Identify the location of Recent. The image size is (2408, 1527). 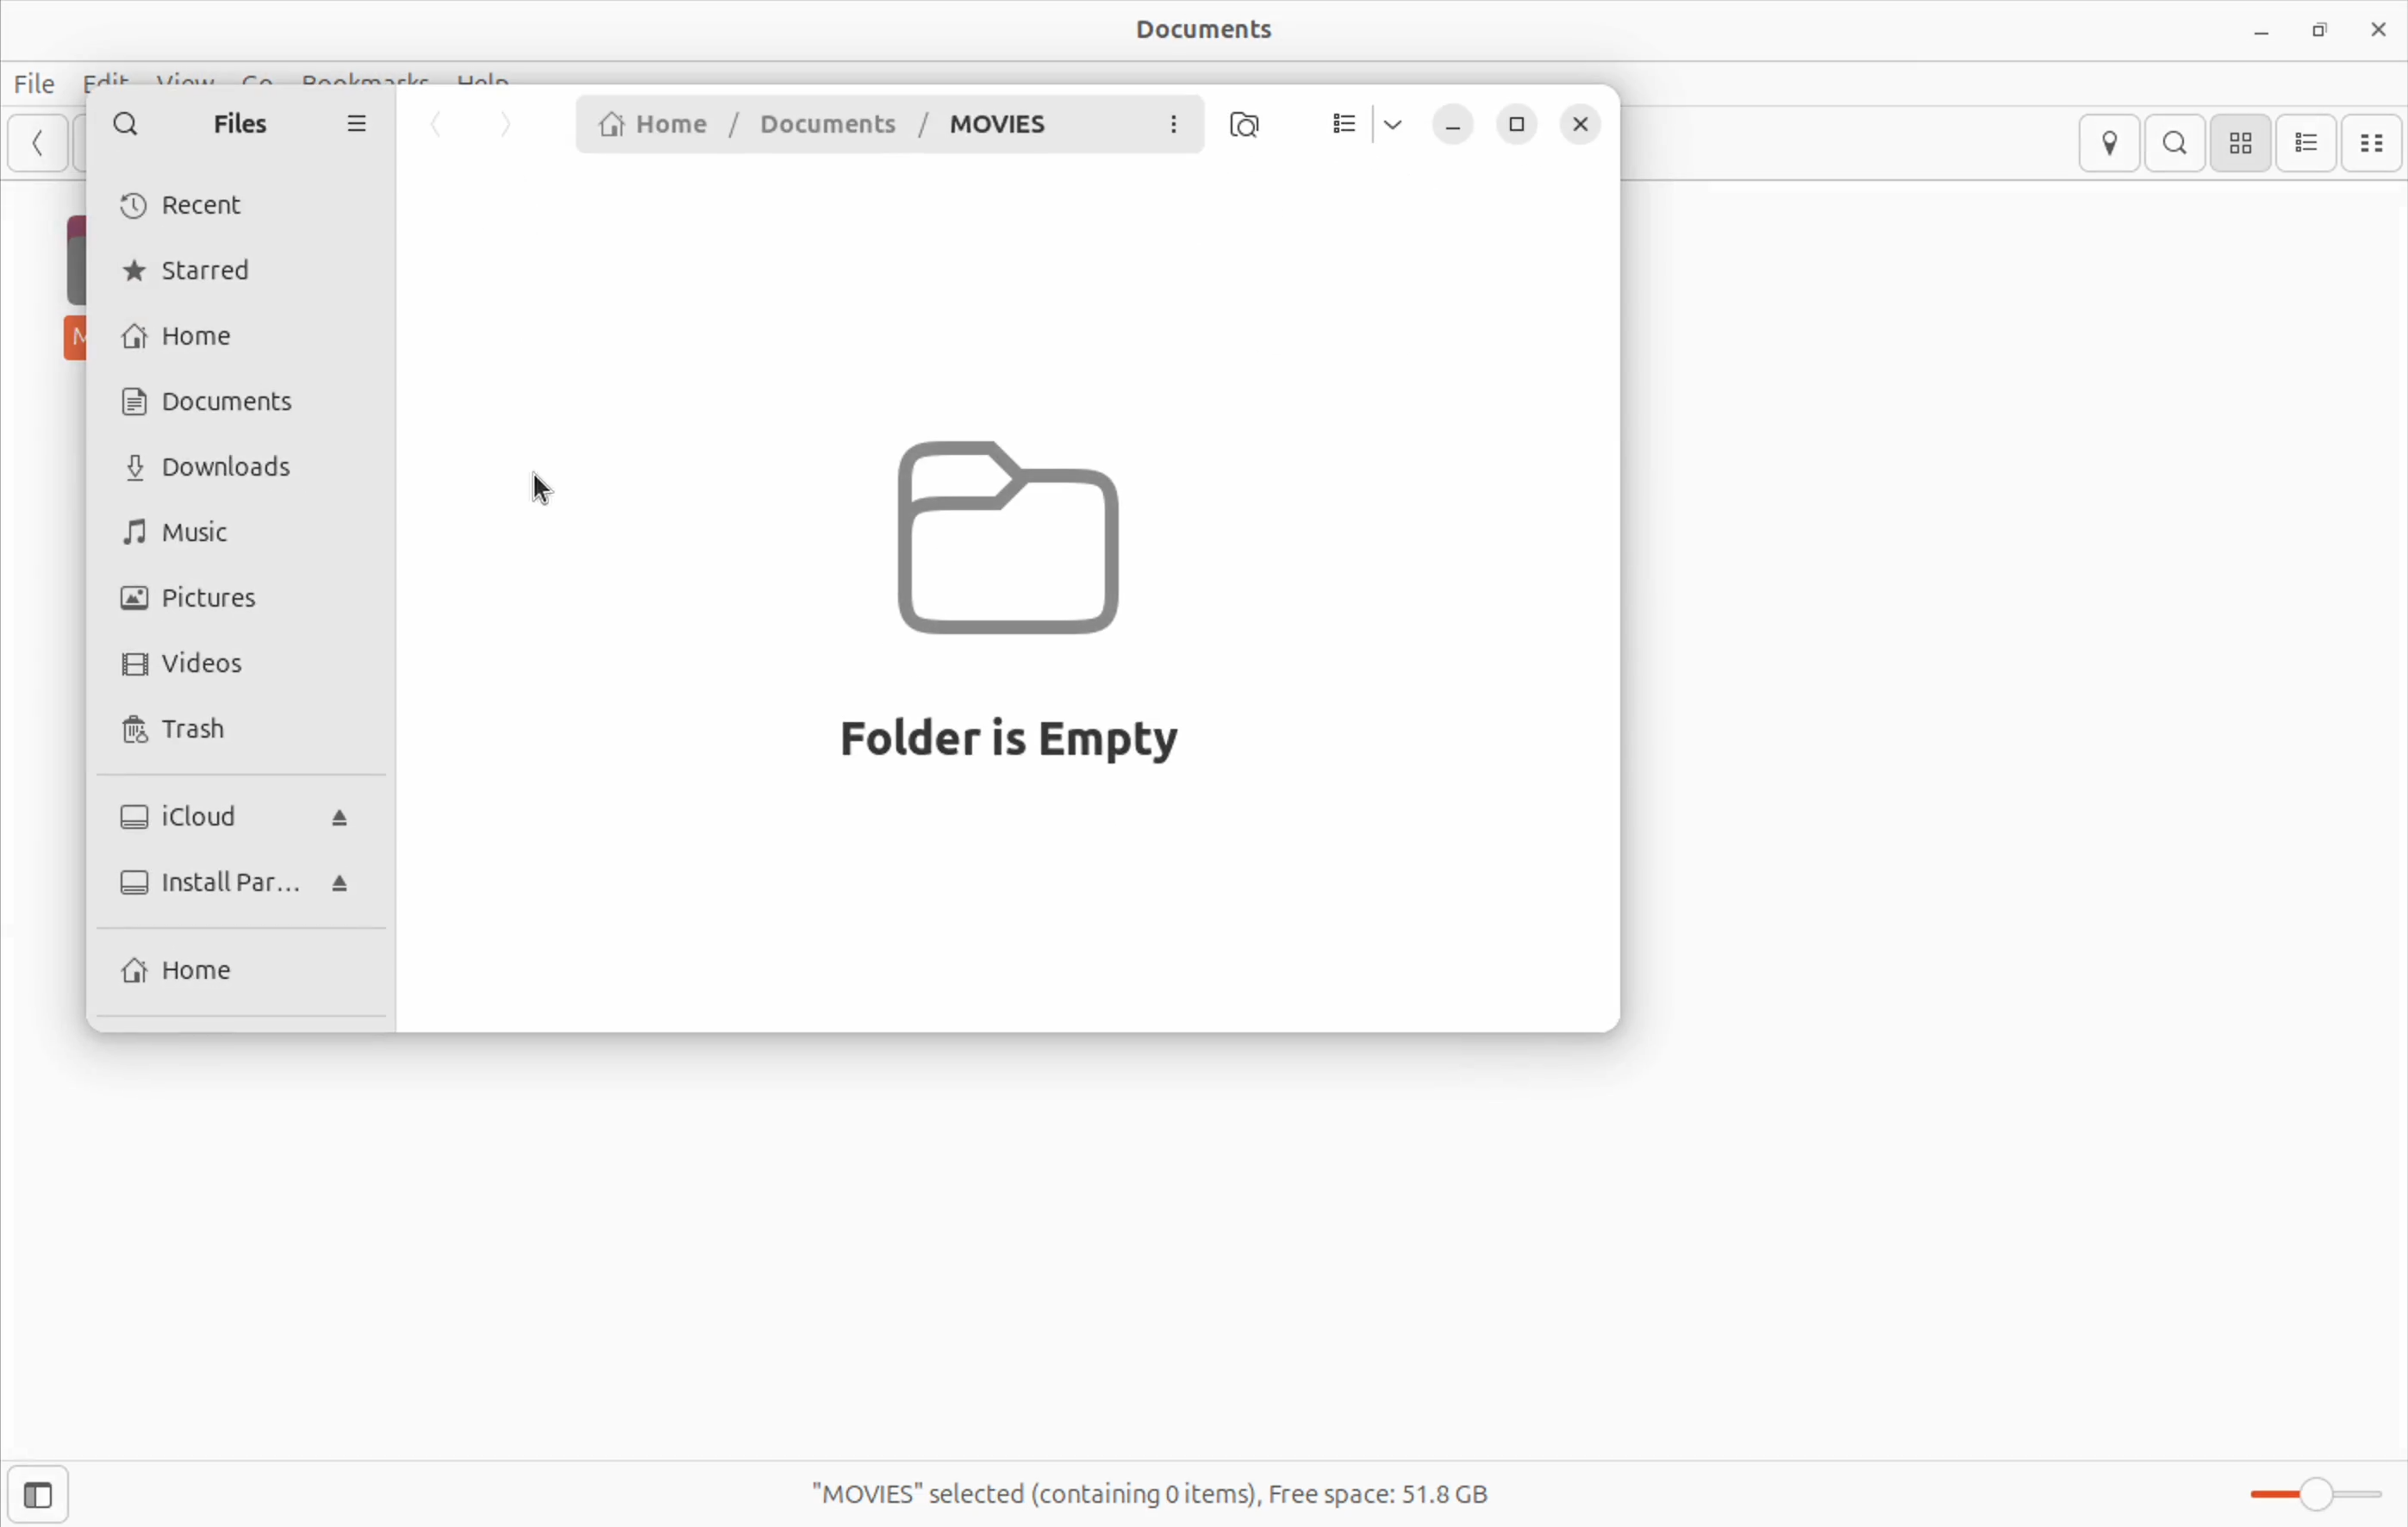
(204, 205).